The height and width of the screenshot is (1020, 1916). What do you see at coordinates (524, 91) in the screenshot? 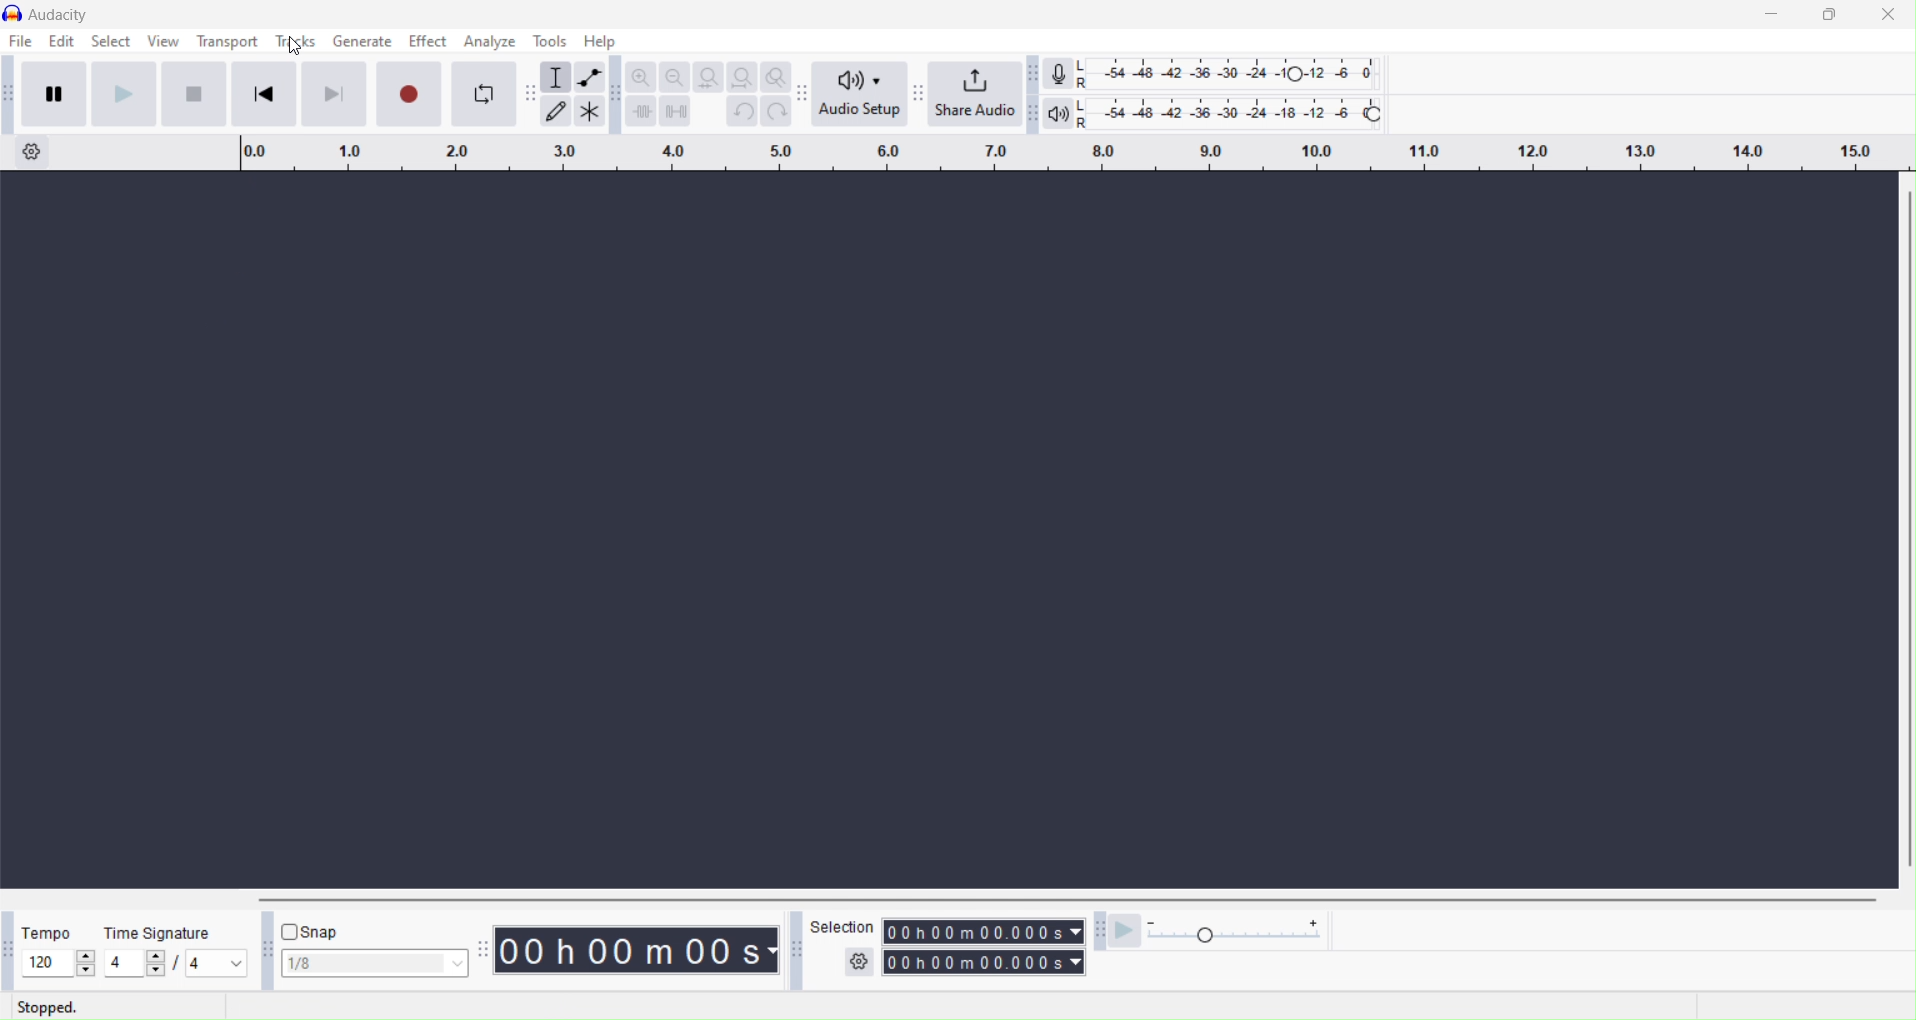
I see `Draw tool` at bounding box center [524, 91].